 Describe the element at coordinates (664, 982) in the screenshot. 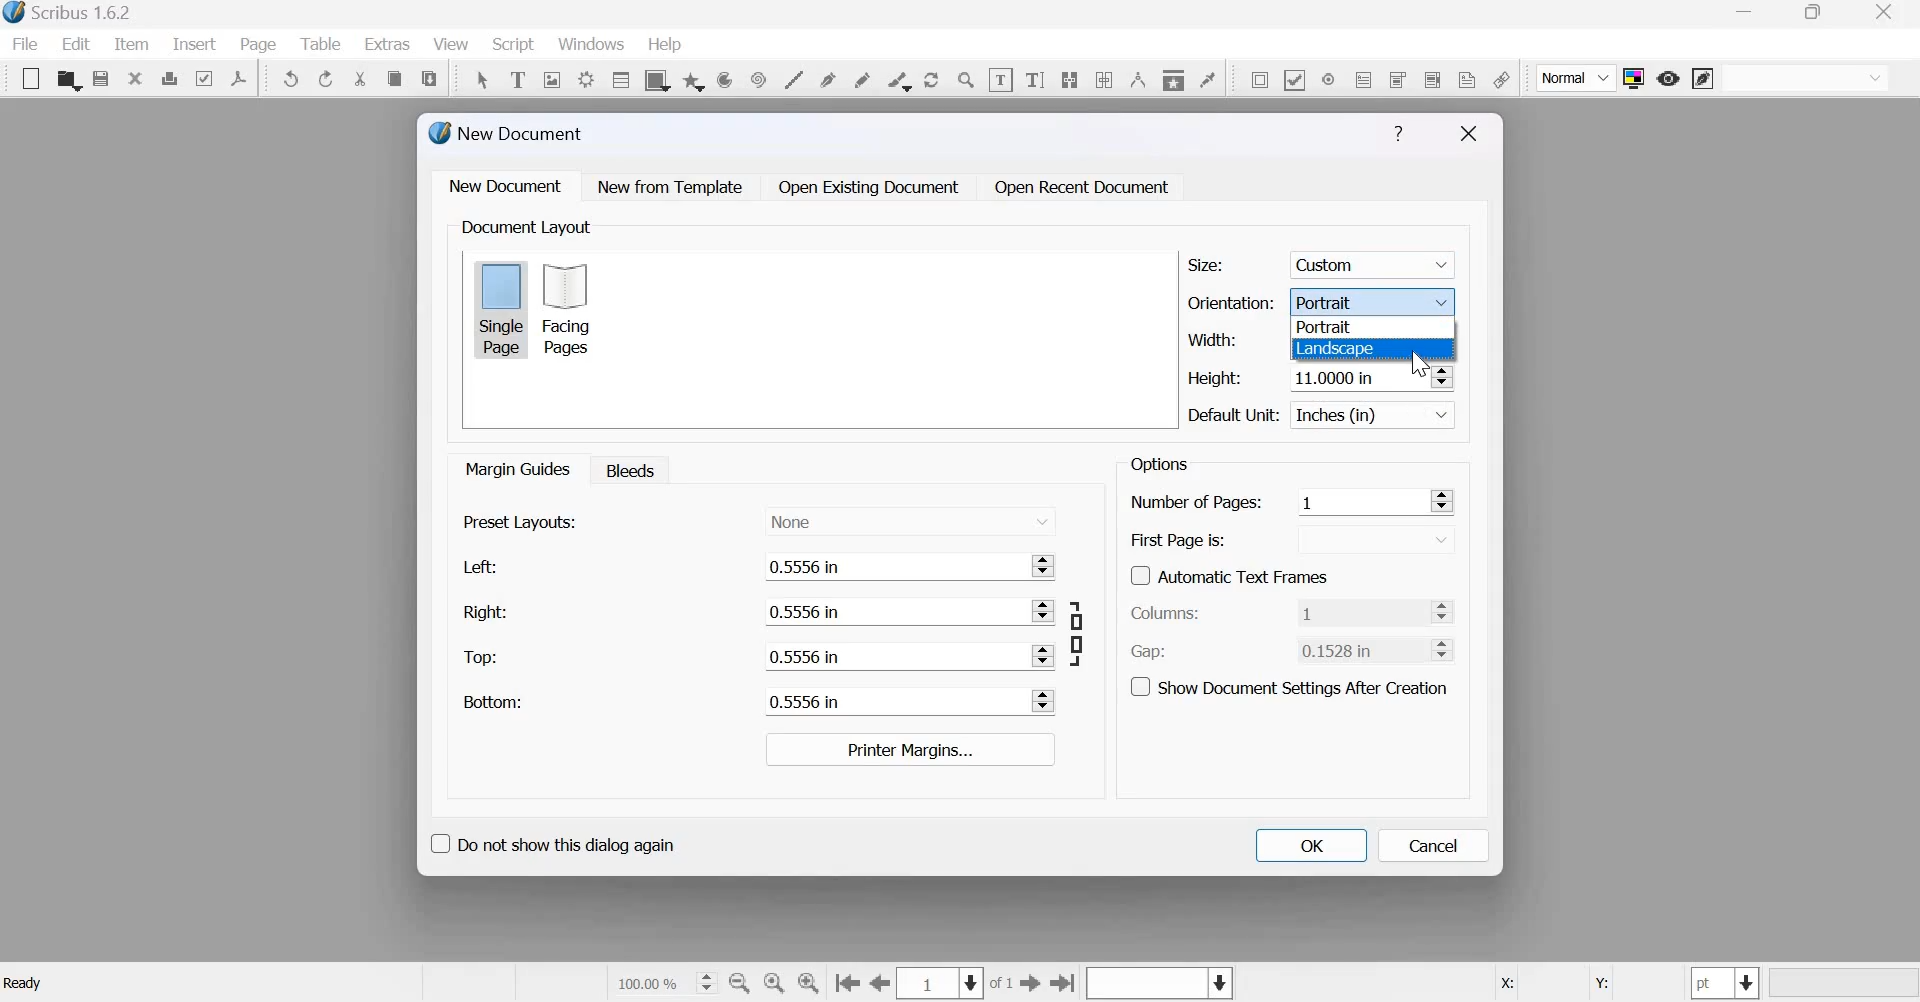

I see `current zoom level` at that location.